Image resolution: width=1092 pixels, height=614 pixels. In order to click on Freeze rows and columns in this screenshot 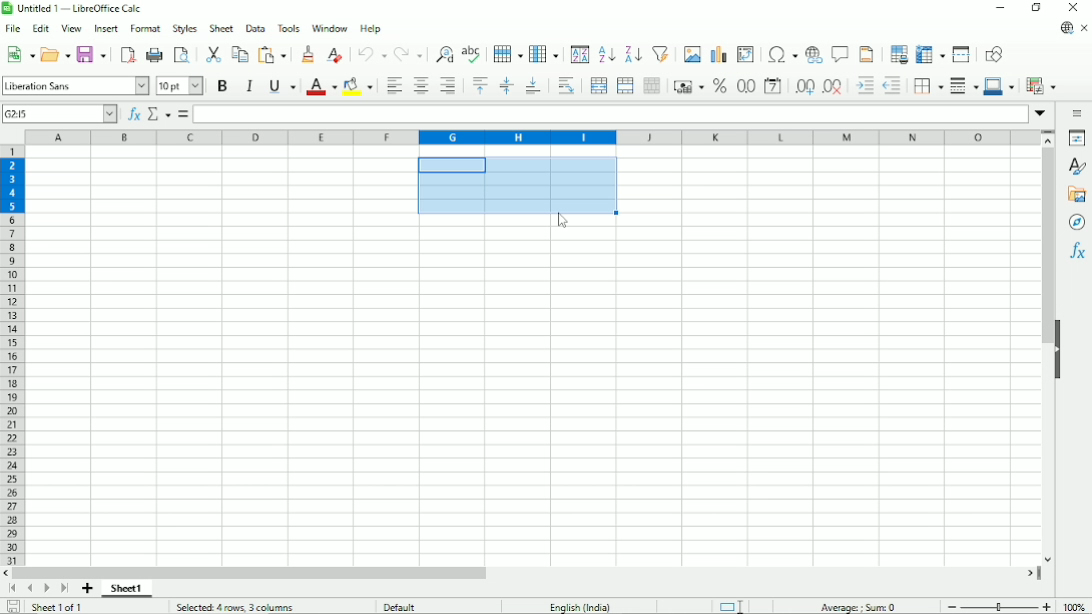, I will do `click(930, 54)`.